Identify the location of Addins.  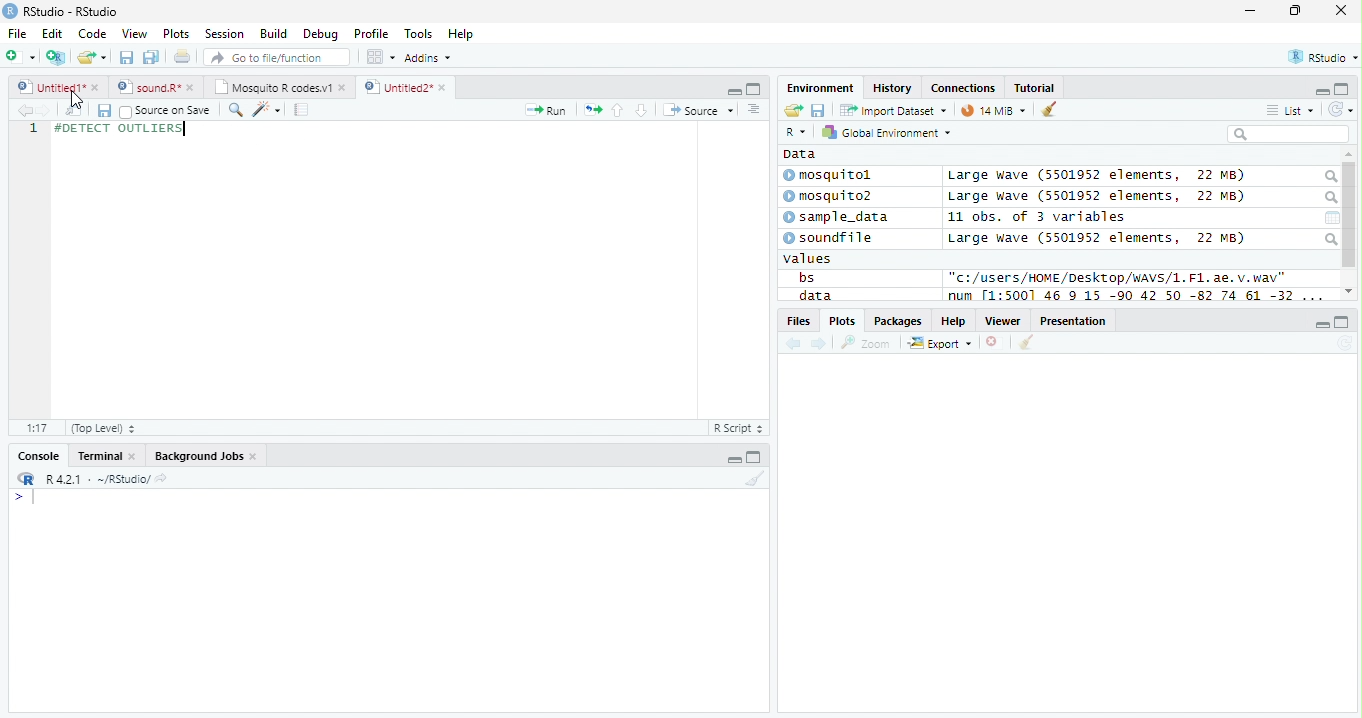
(430, 57).